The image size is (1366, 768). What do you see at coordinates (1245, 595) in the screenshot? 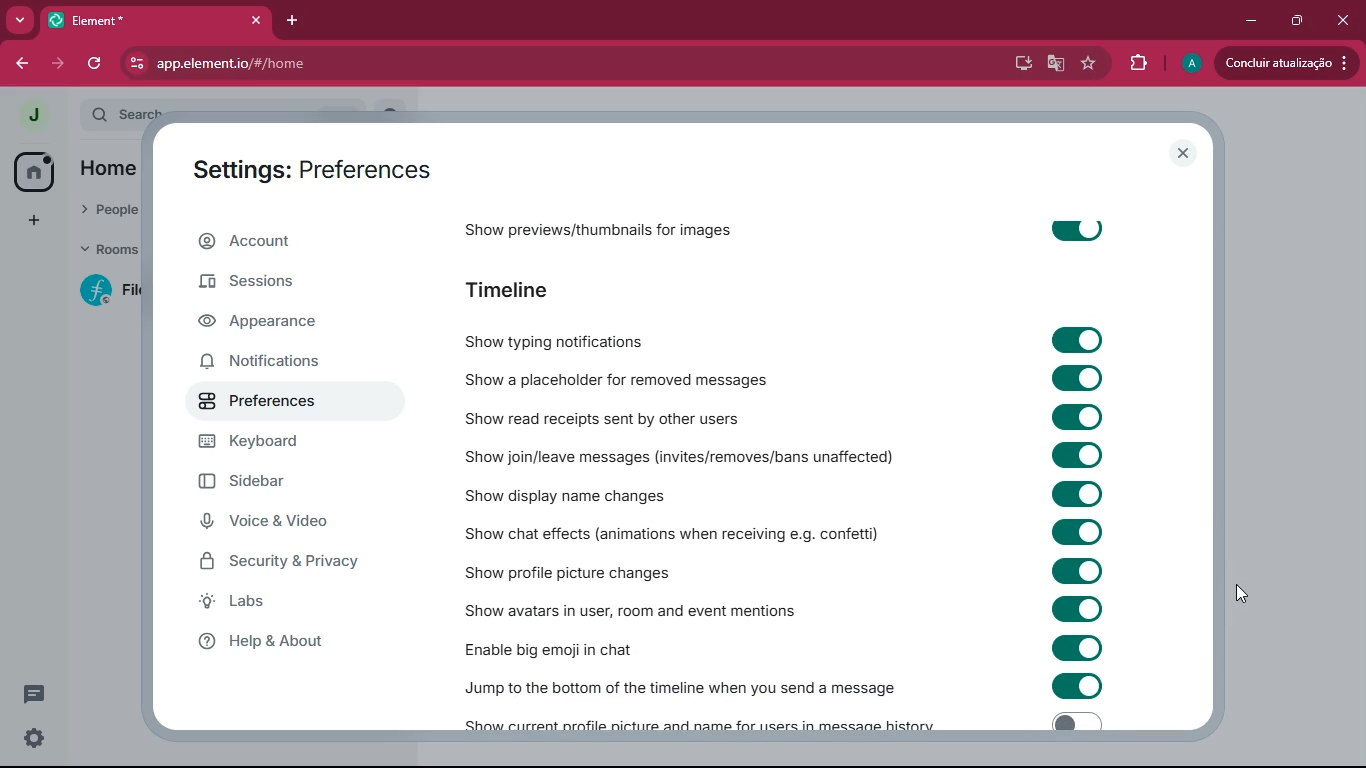
I see `cursor` at bounding box center [1245, 595].